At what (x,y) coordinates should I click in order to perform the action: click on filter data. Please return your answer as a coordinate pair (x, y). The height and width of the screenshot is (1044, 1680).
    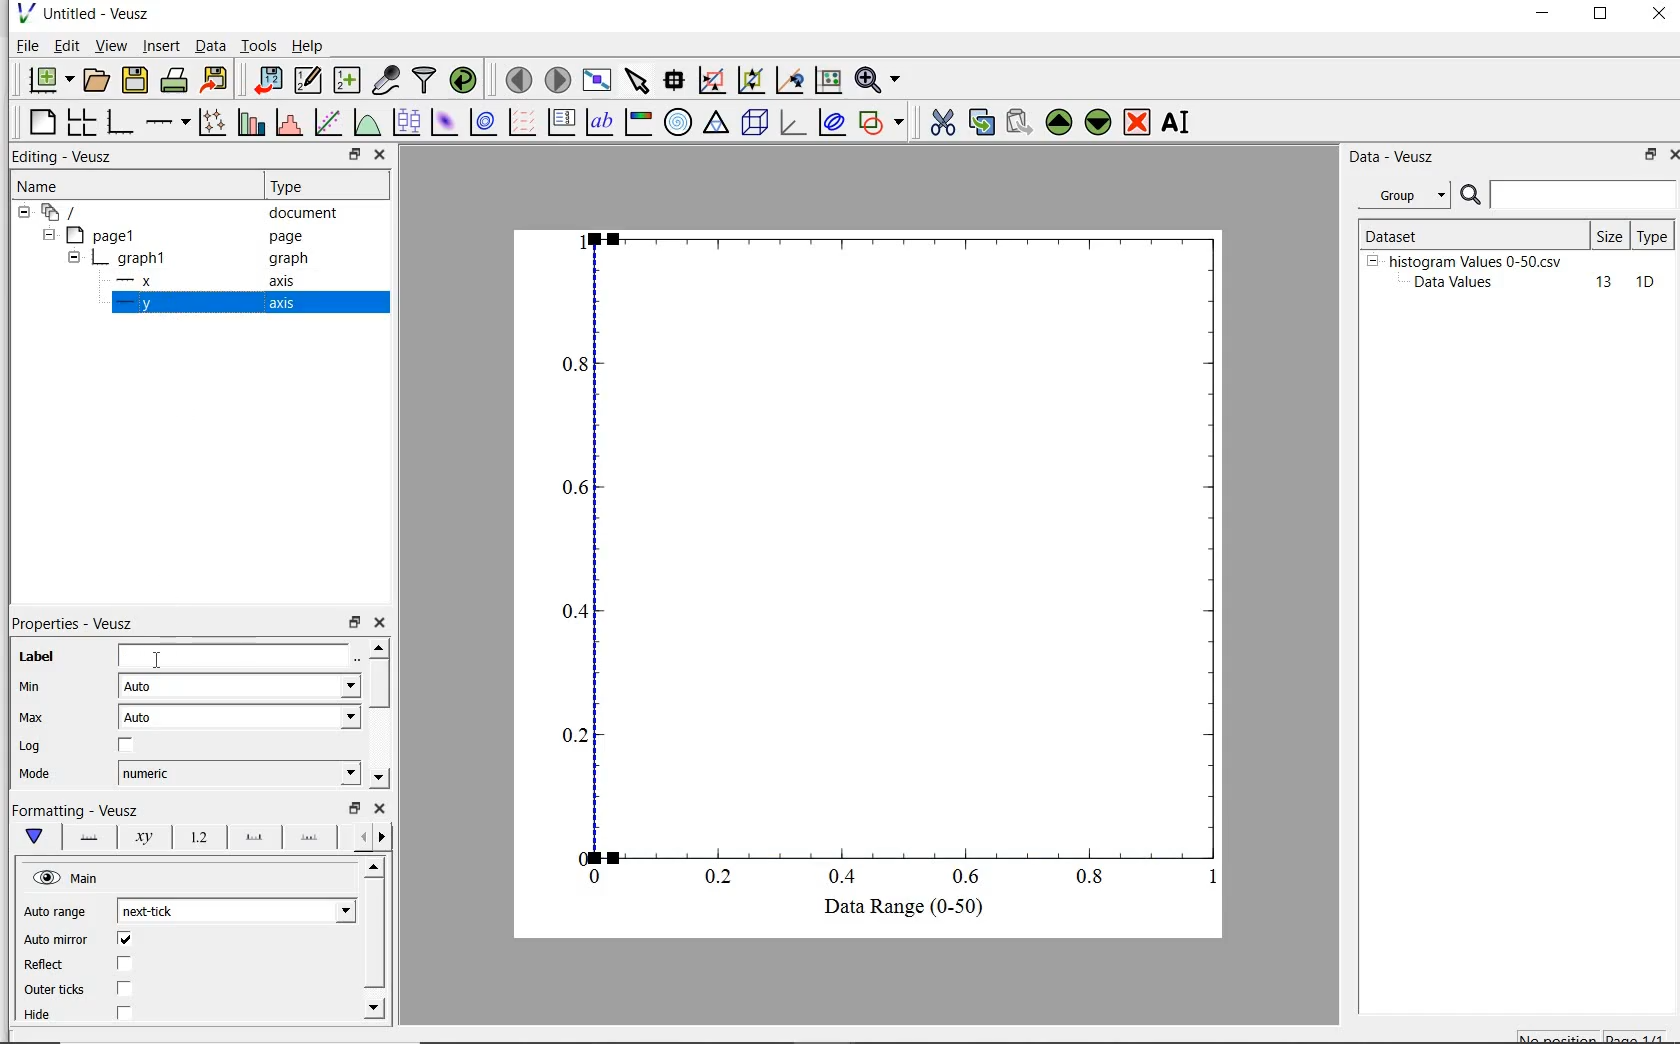
    Looking at the image, I should click on (425, 80).